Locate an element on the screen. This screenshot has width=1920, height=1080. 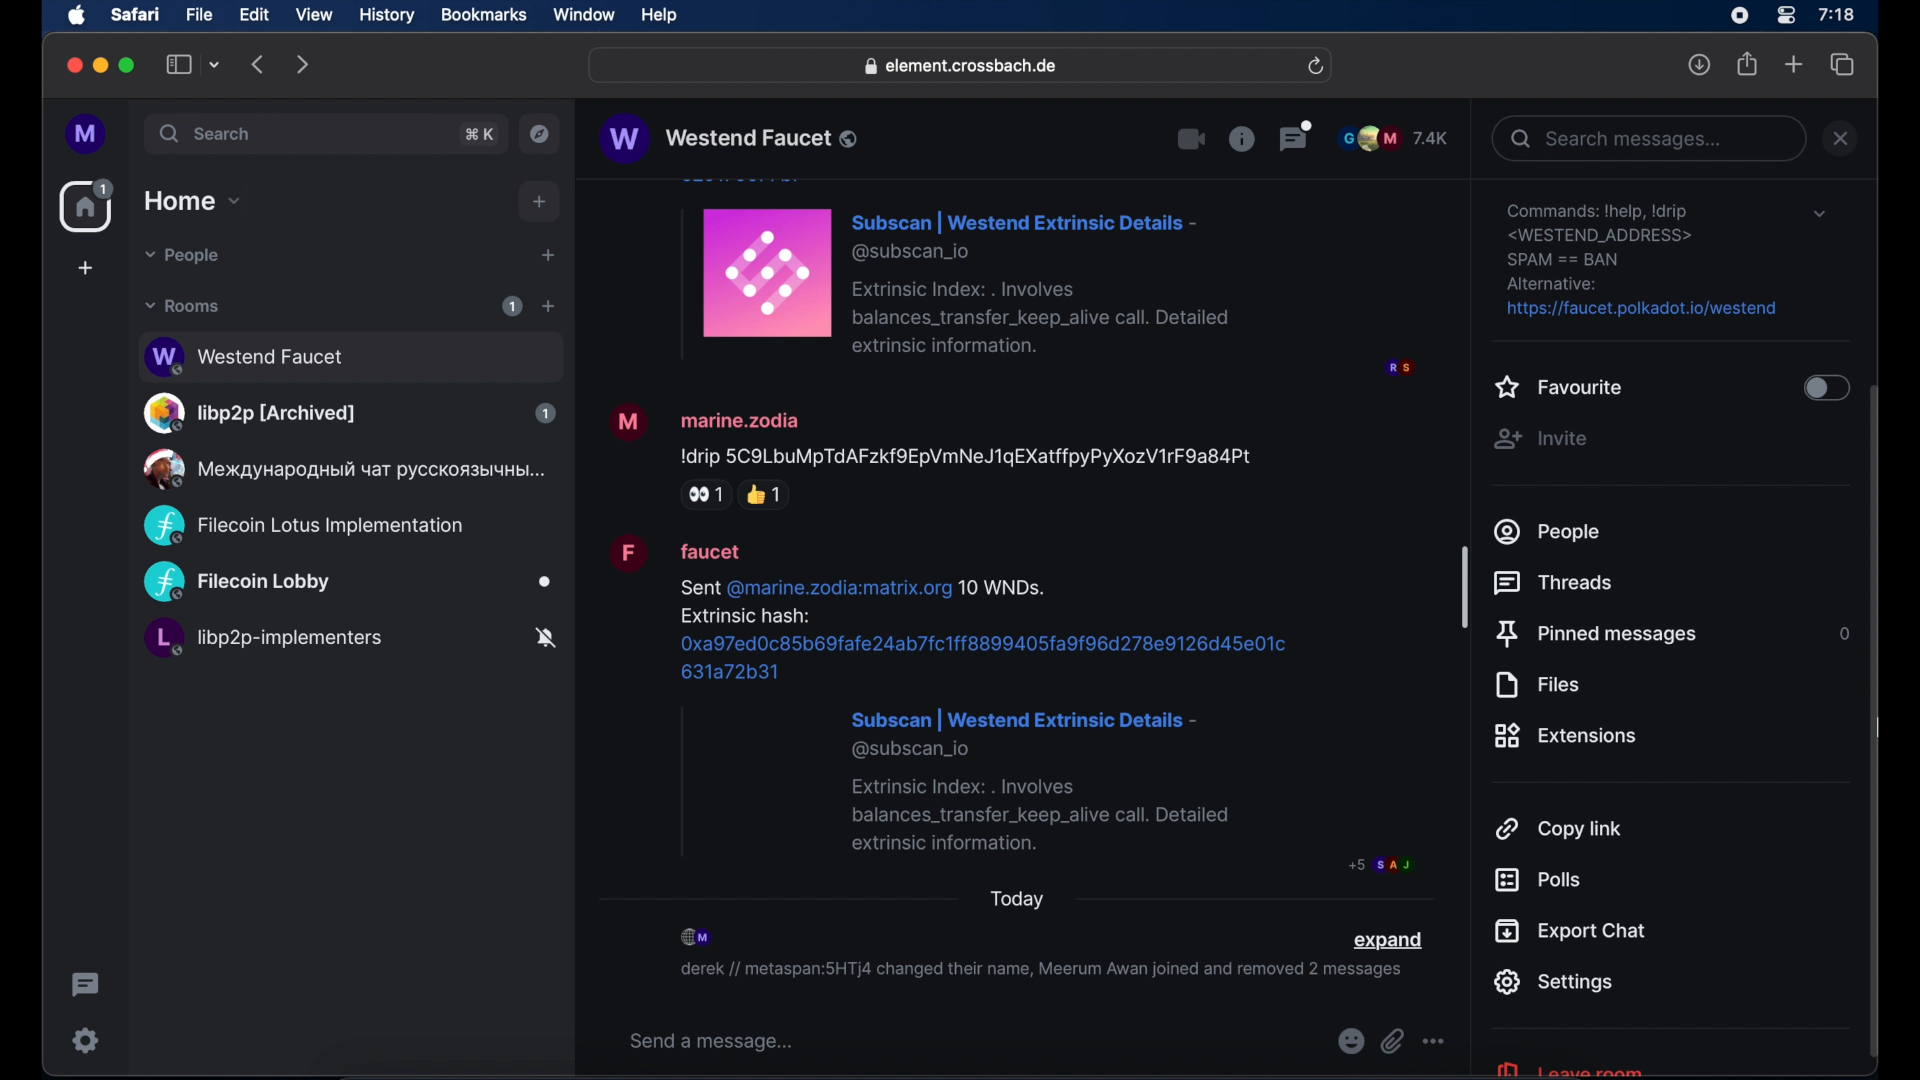
scroll box is located at coordinates (1465, 586).